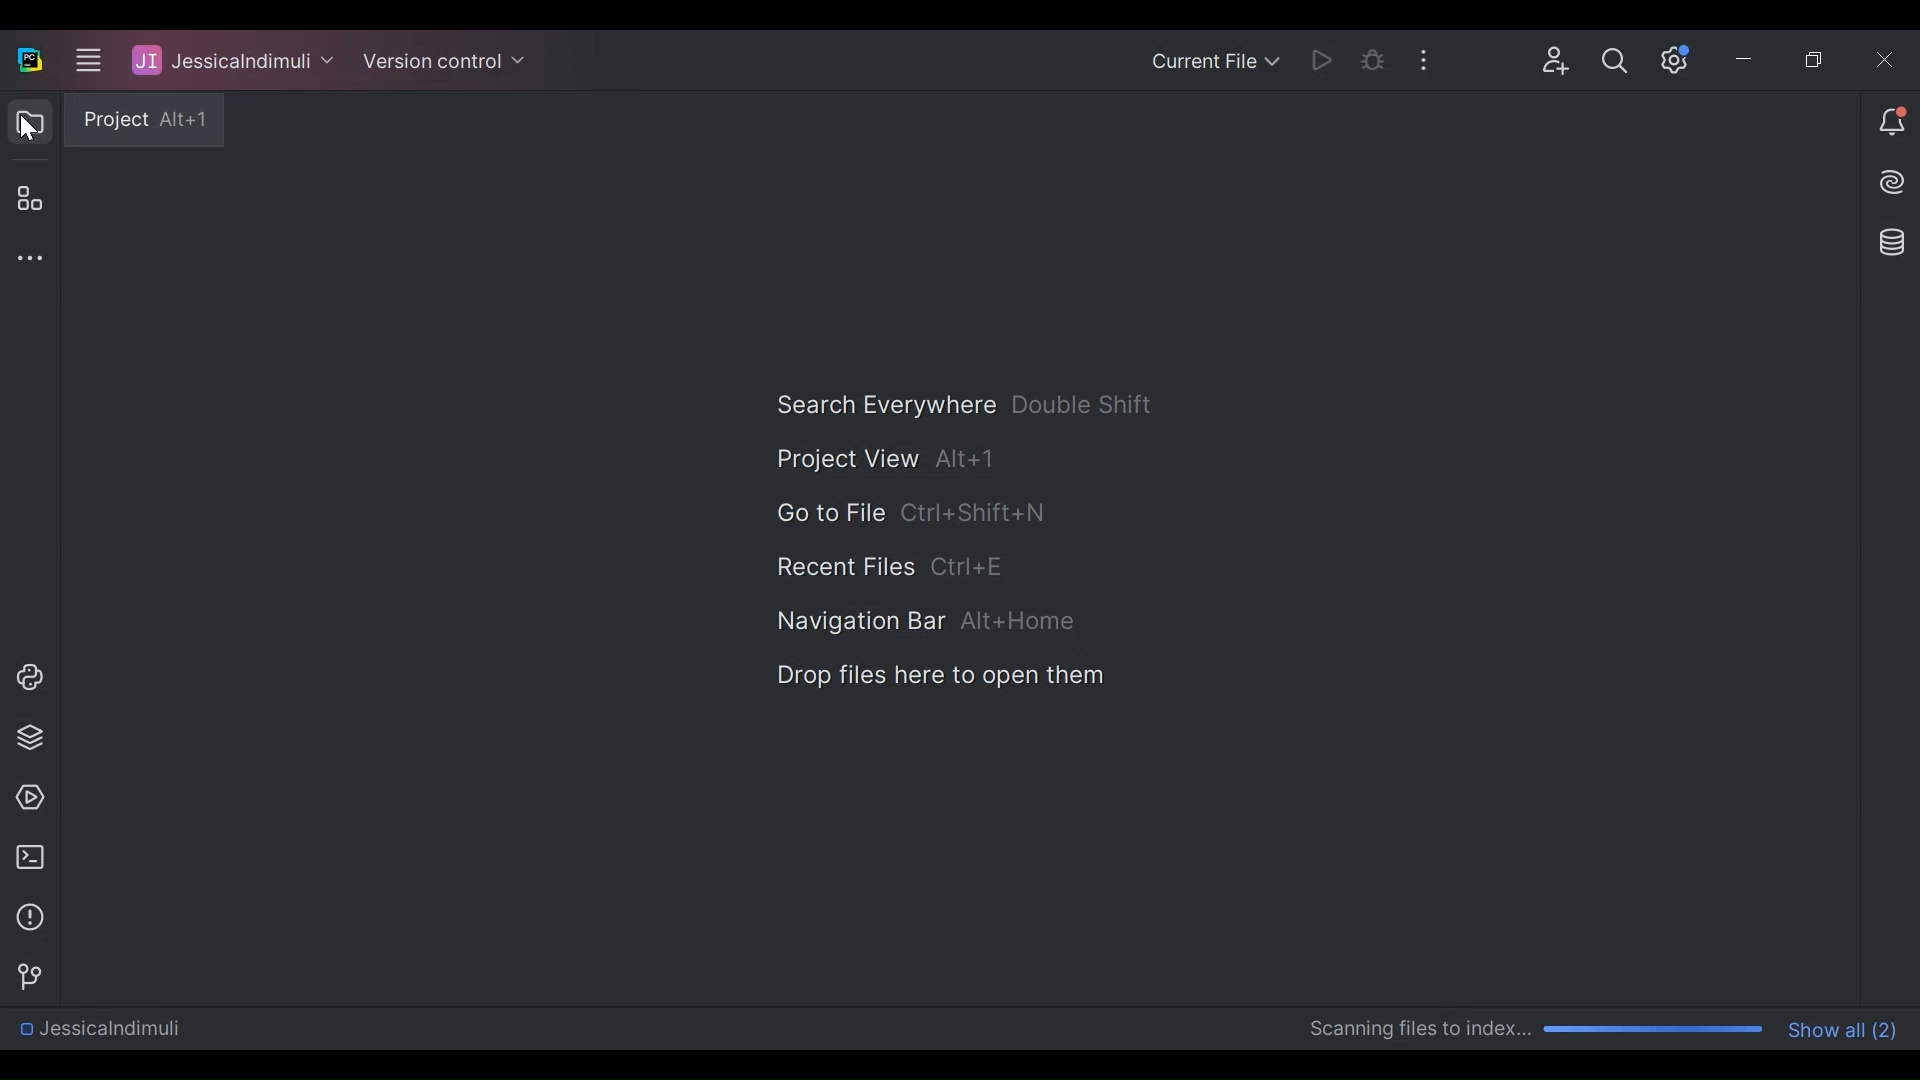  I want to click on Run, so click(1324, 62).